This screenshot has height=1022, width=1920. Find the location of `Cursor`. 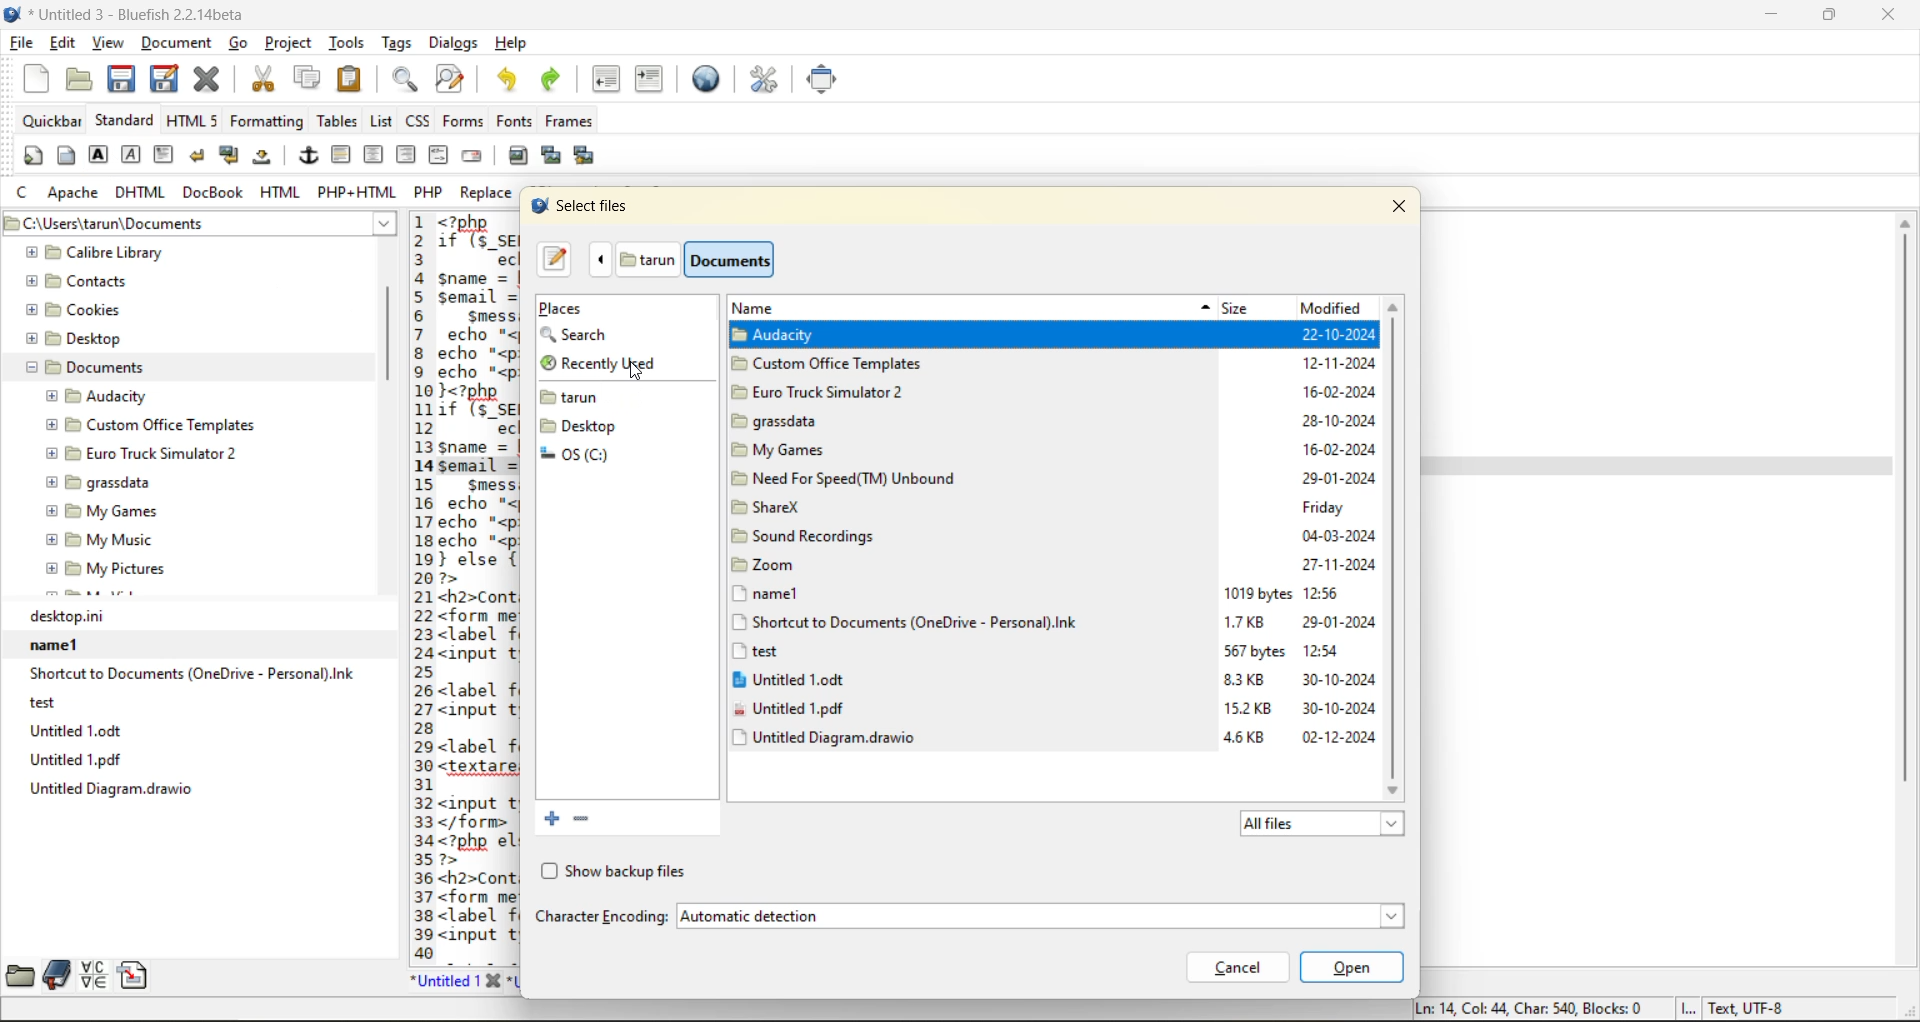

Cursor is located at coordinates (635, 372).